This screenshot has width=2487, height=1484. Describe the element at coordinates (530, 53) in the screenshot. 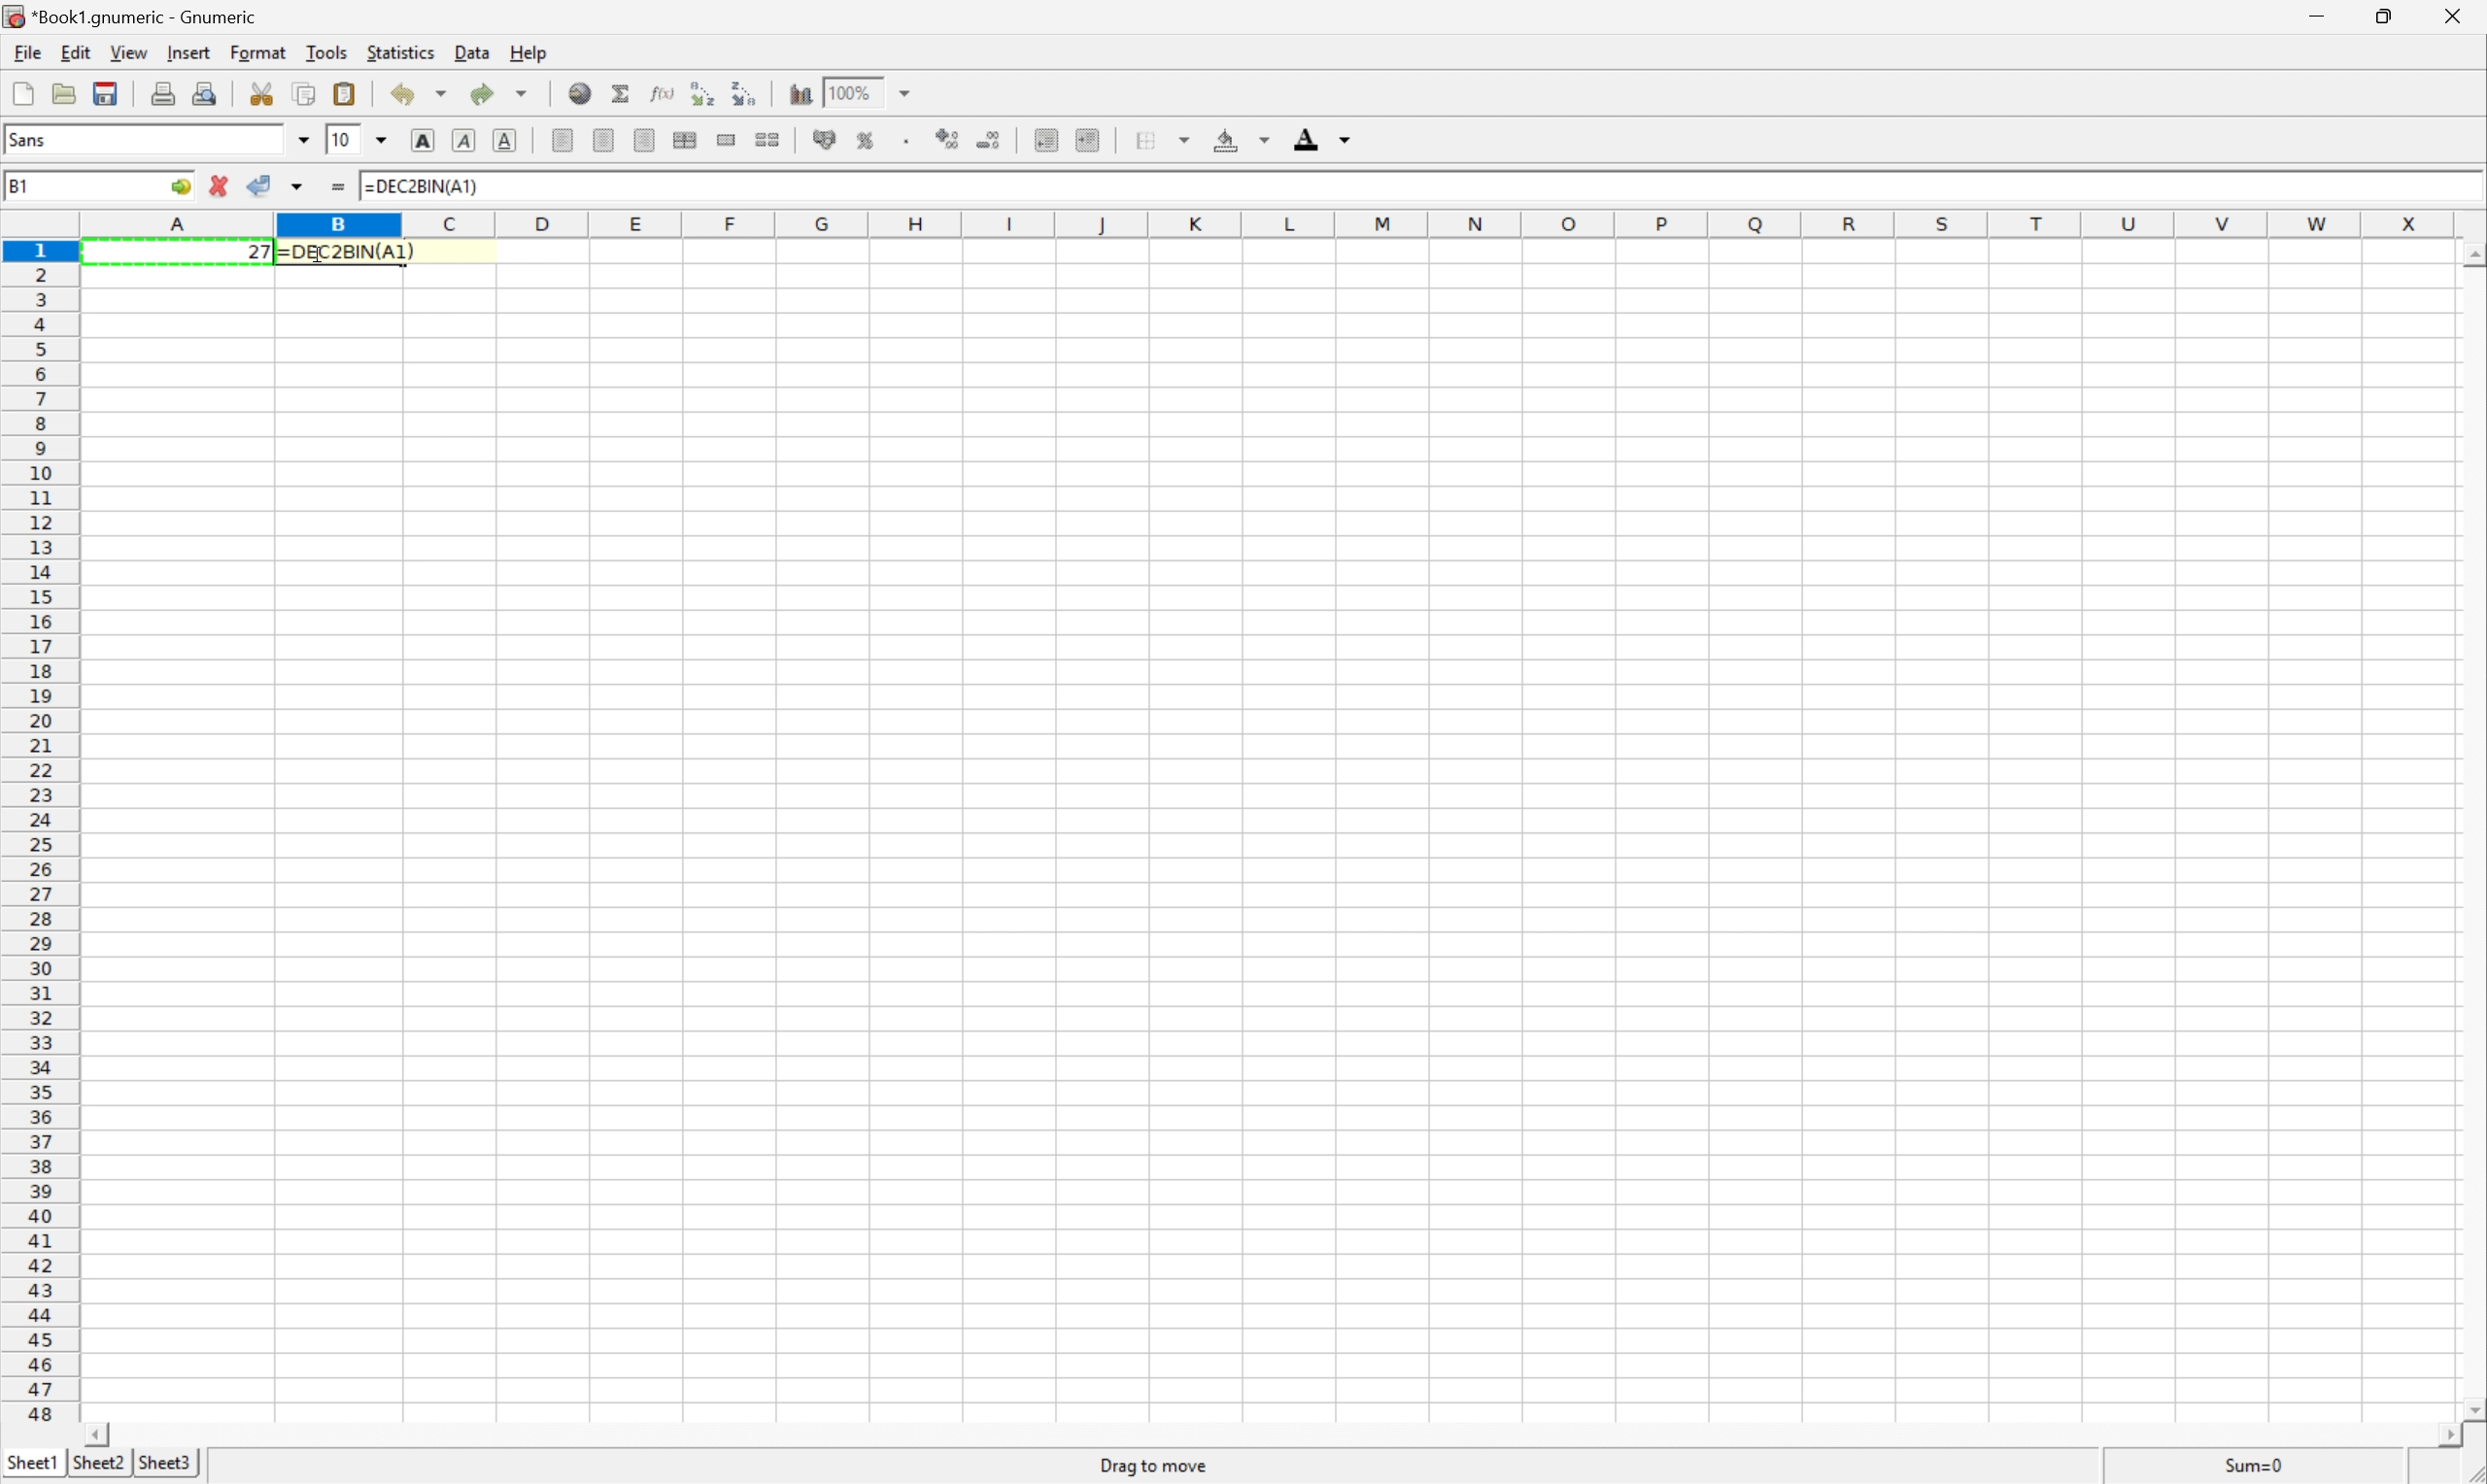

I see `Help` at that location.